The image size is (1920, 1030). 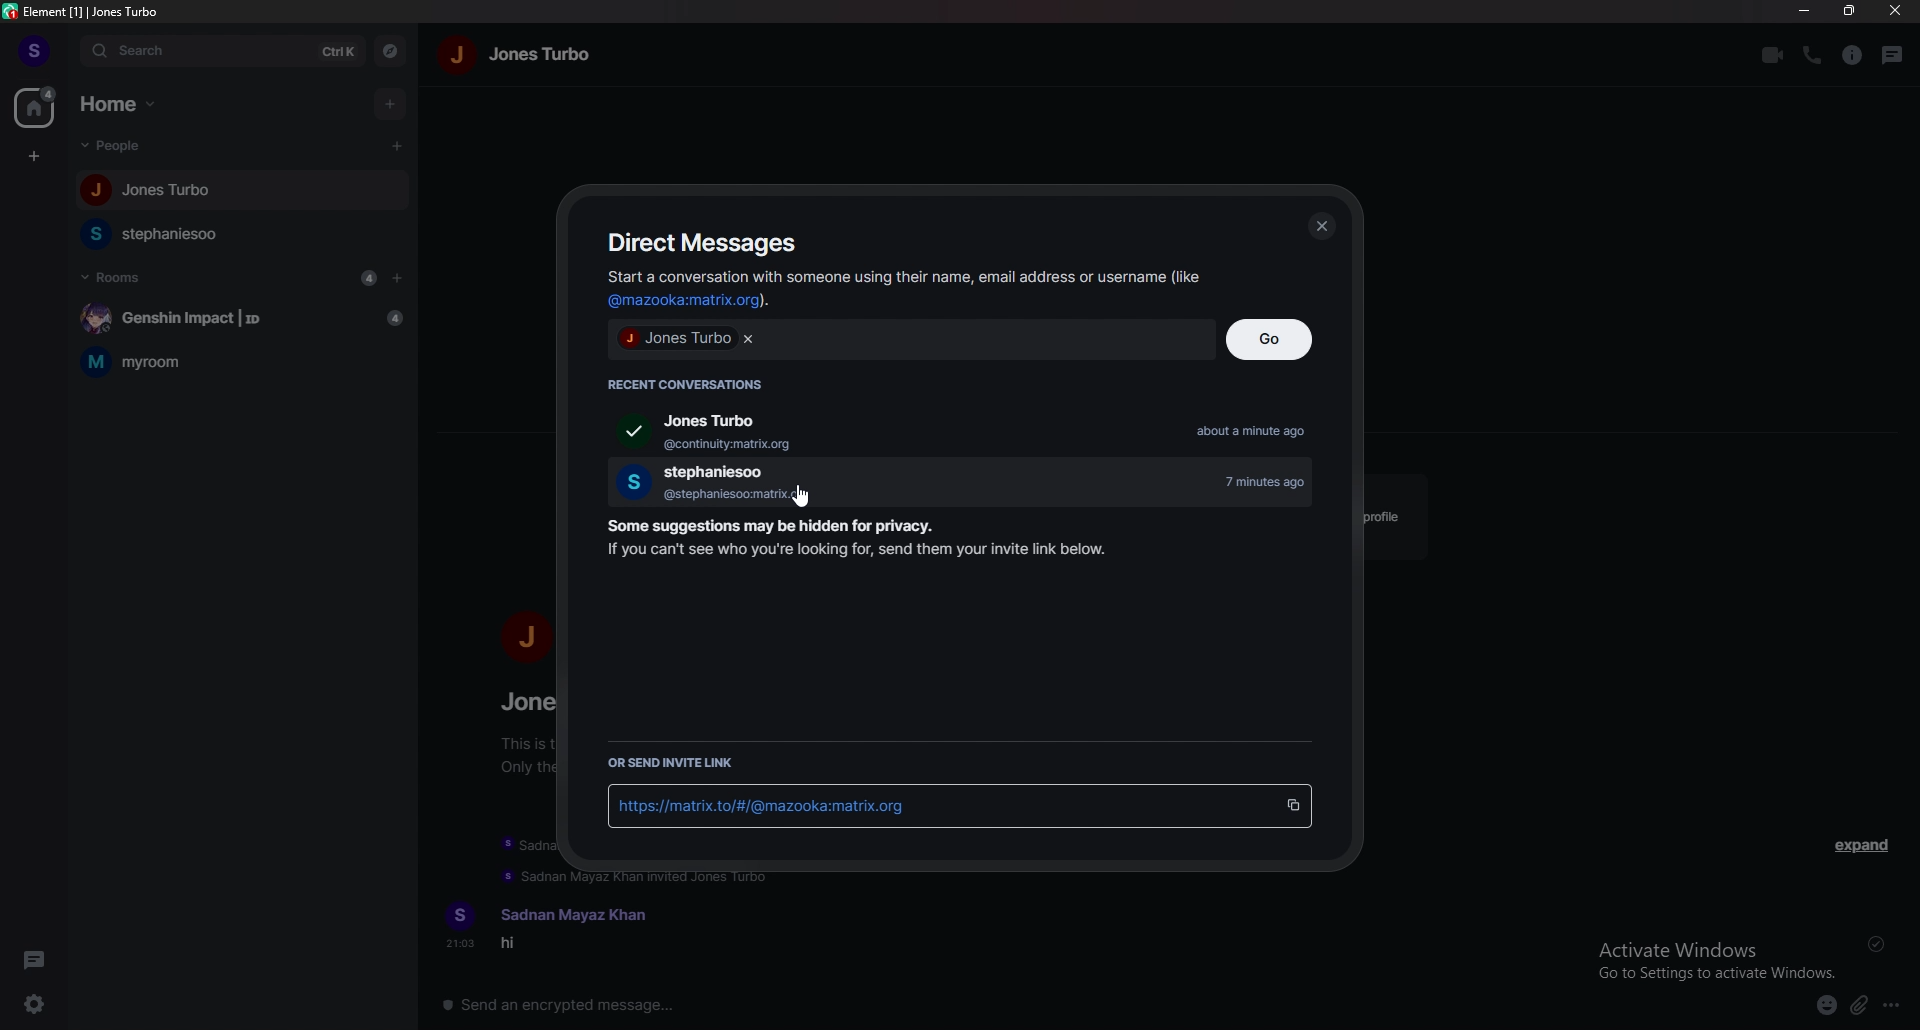 I want to click on j, so click(x=526, y=637).